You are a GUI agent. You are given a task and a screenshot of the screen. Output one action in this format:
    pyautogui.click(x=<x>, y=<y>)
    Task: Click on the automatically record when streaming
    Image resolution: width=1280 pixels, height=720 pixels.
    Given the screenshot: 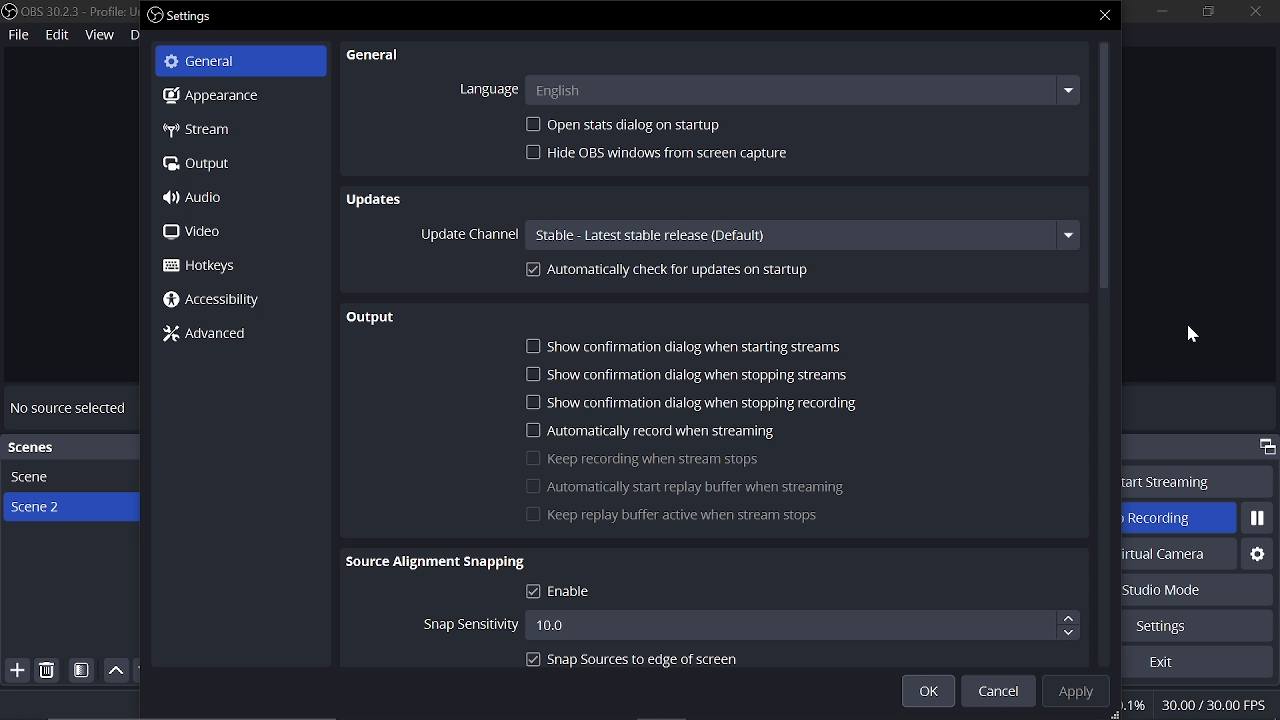 What is the action you would take?
    pyautogui.click(x=649, y=430)
    